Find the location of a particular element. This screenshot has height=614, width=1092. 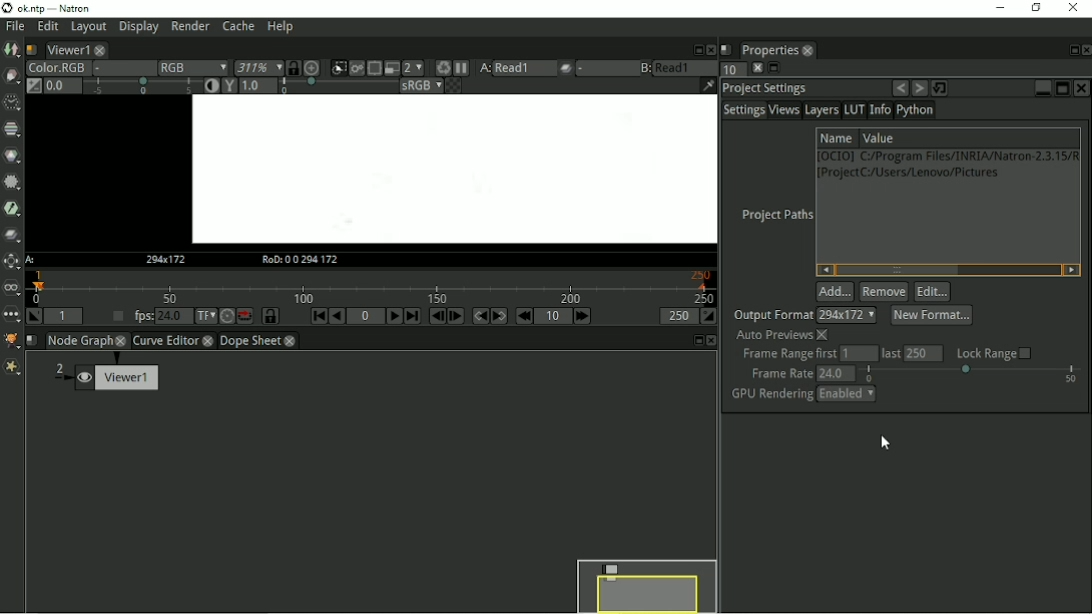

Maximize is located at coordinates (1060, 87).